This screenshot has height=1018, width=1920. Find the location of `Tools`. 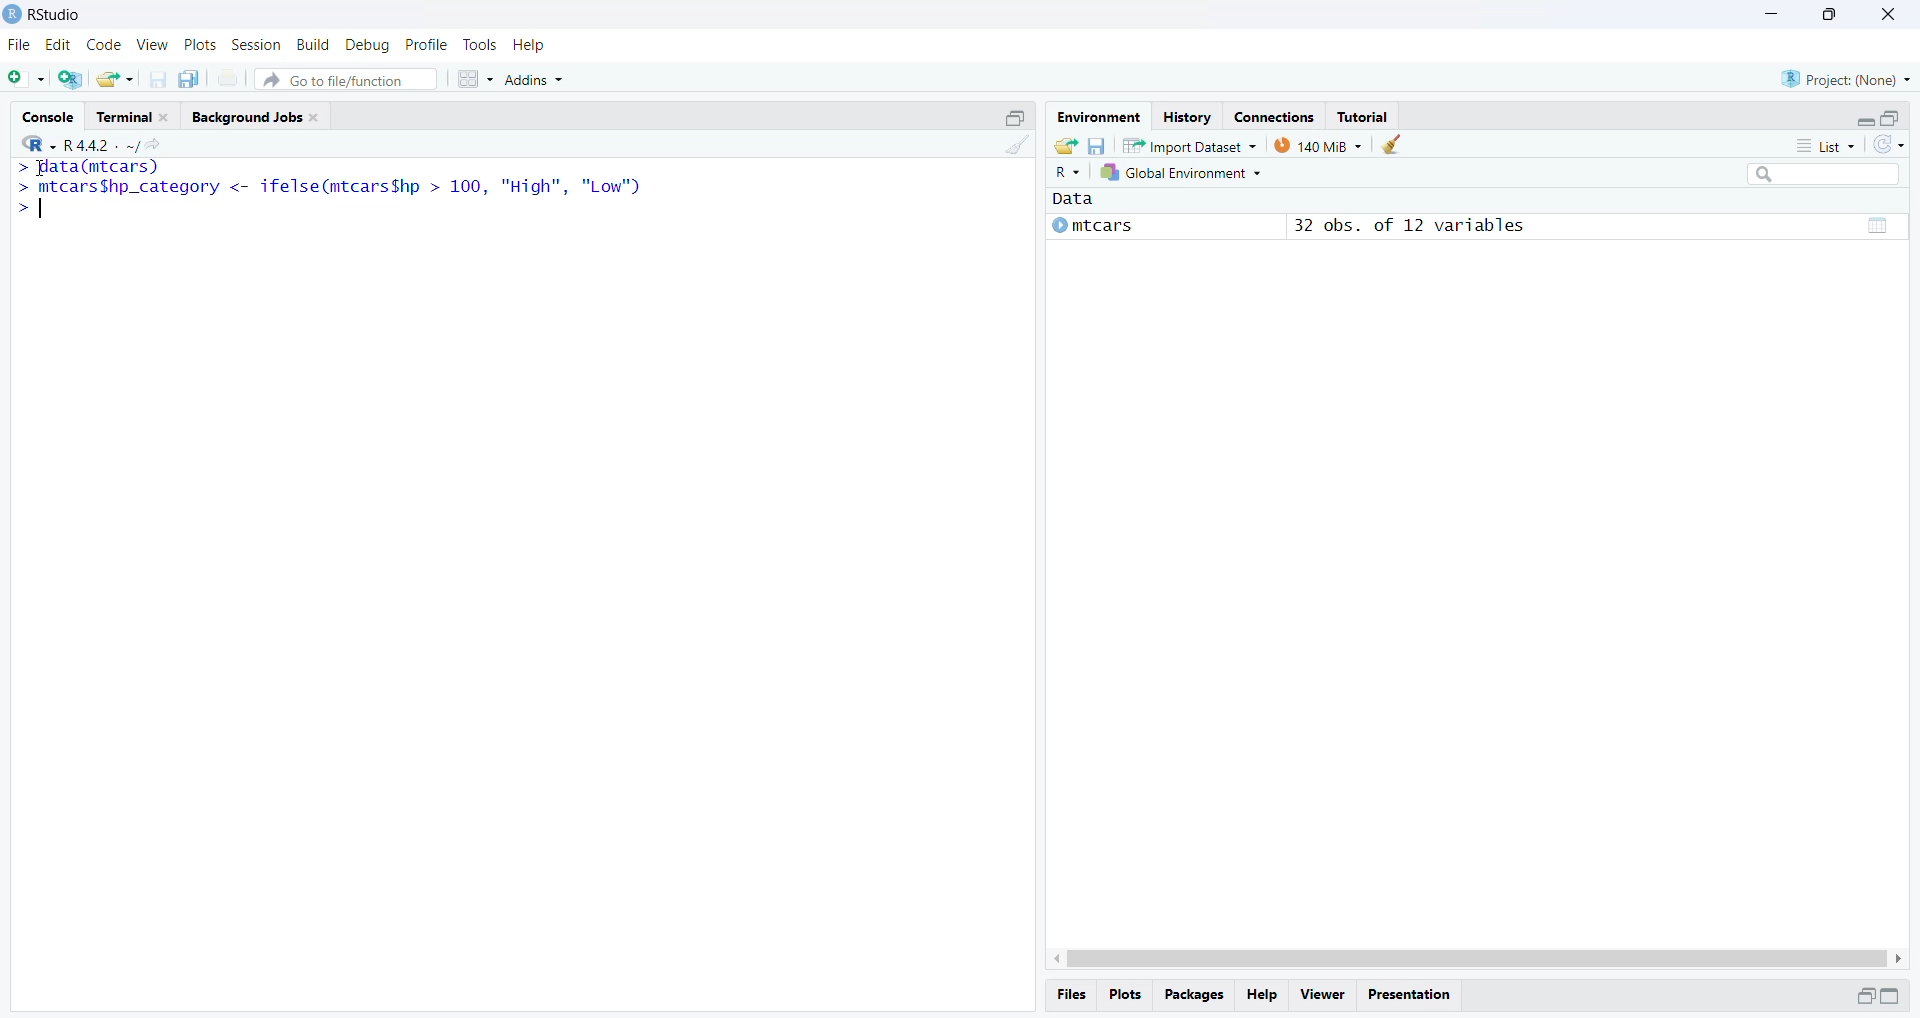

Tools is located at coordinates (480, 45).